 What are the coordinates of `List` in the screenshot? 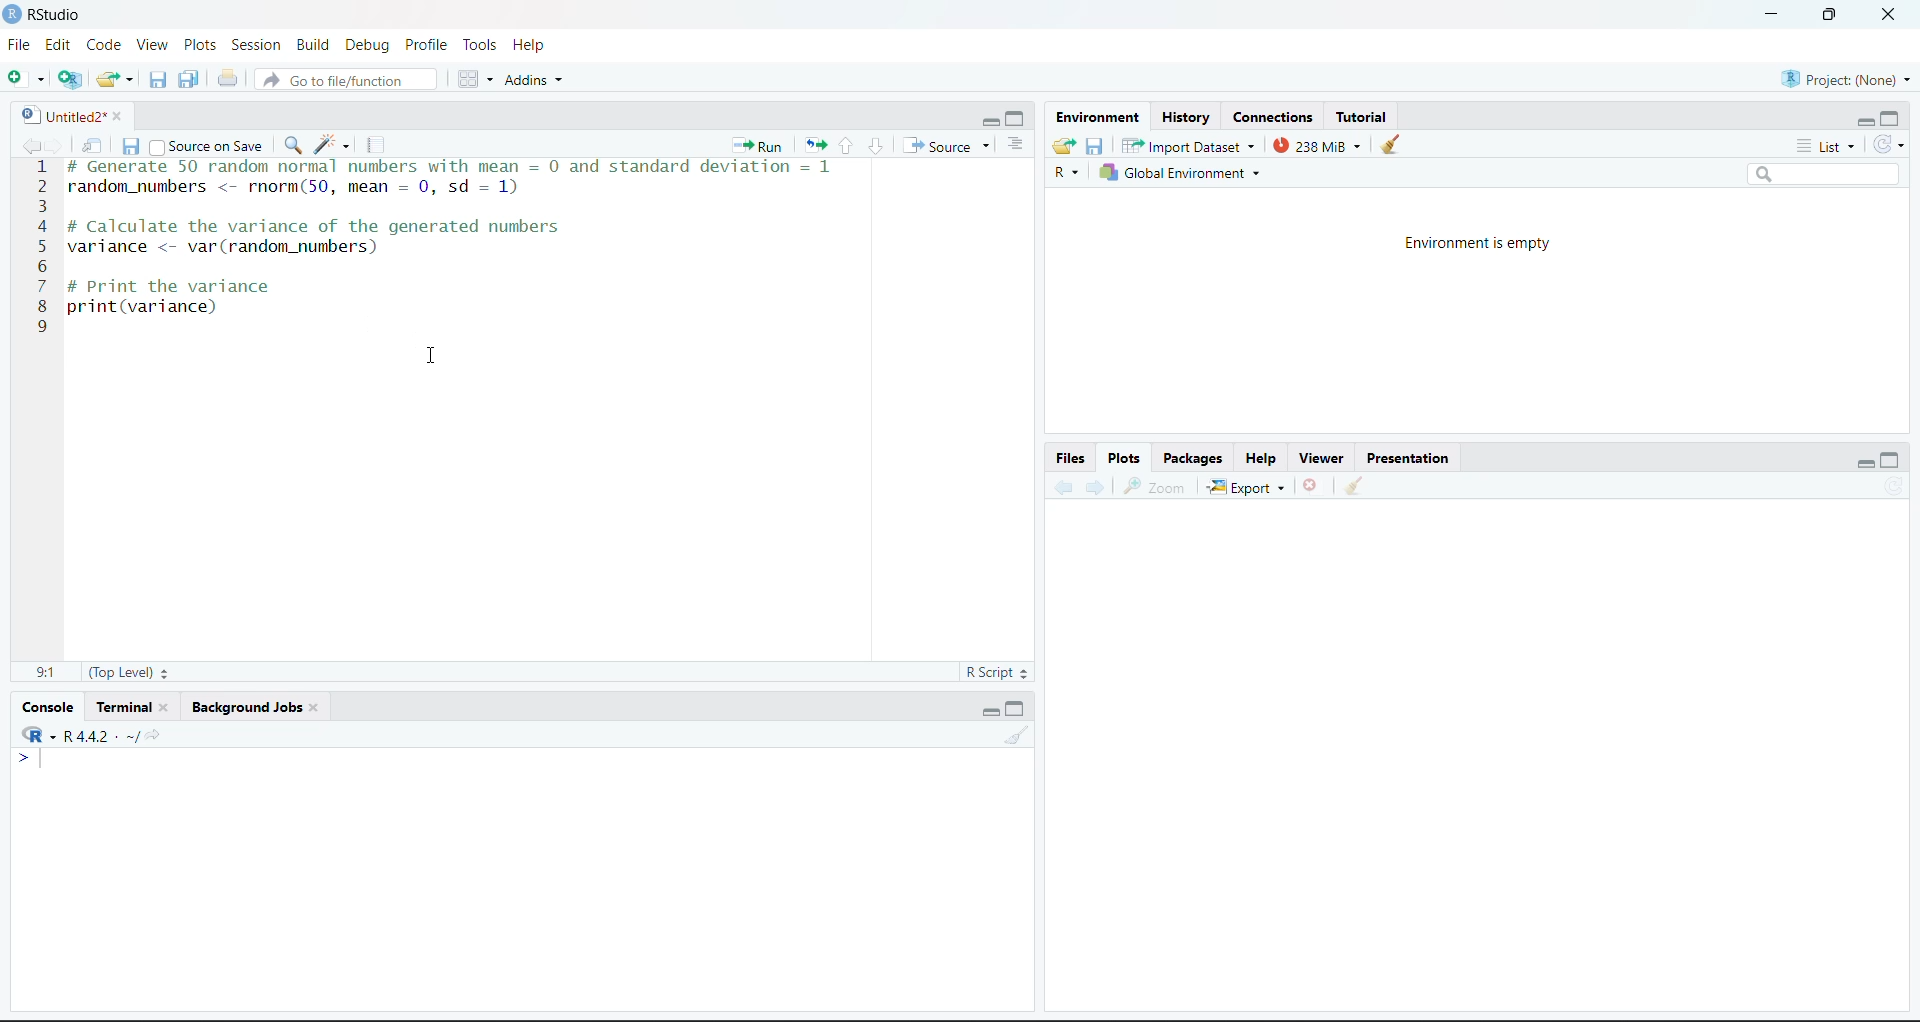 It's located at (1827, 147).